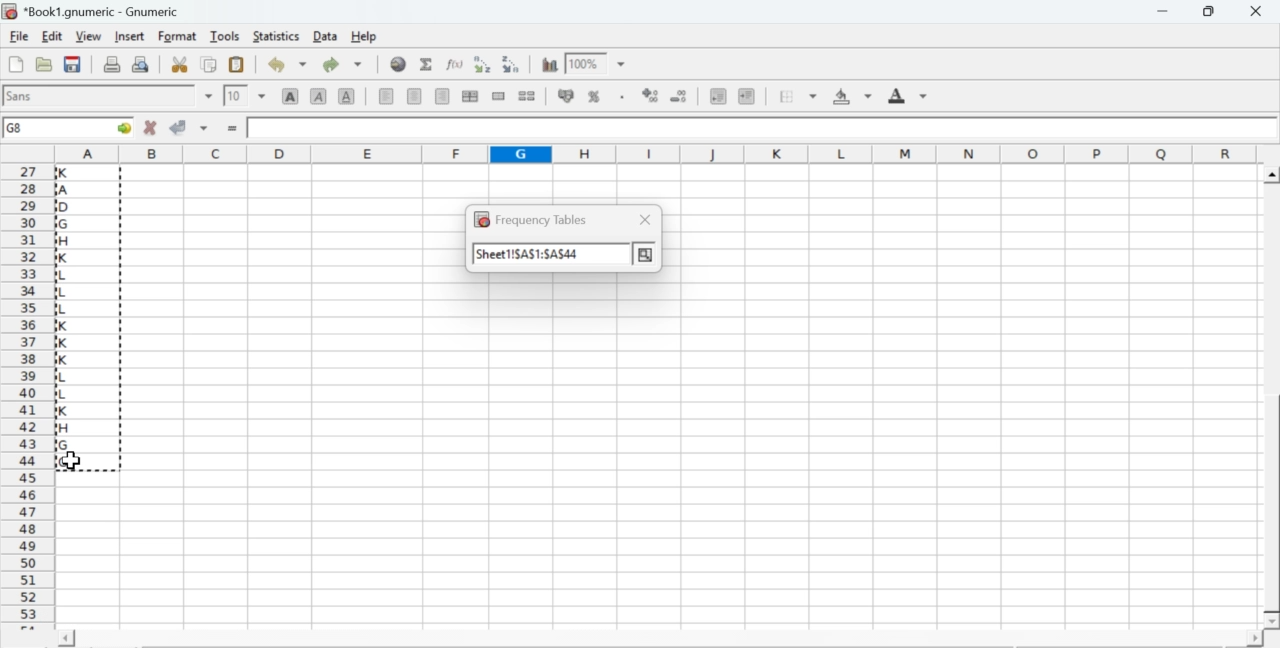  What do you see at coordinates (238, 65) in the screenshot?
I see `paste` at bounding box center [238, 65].